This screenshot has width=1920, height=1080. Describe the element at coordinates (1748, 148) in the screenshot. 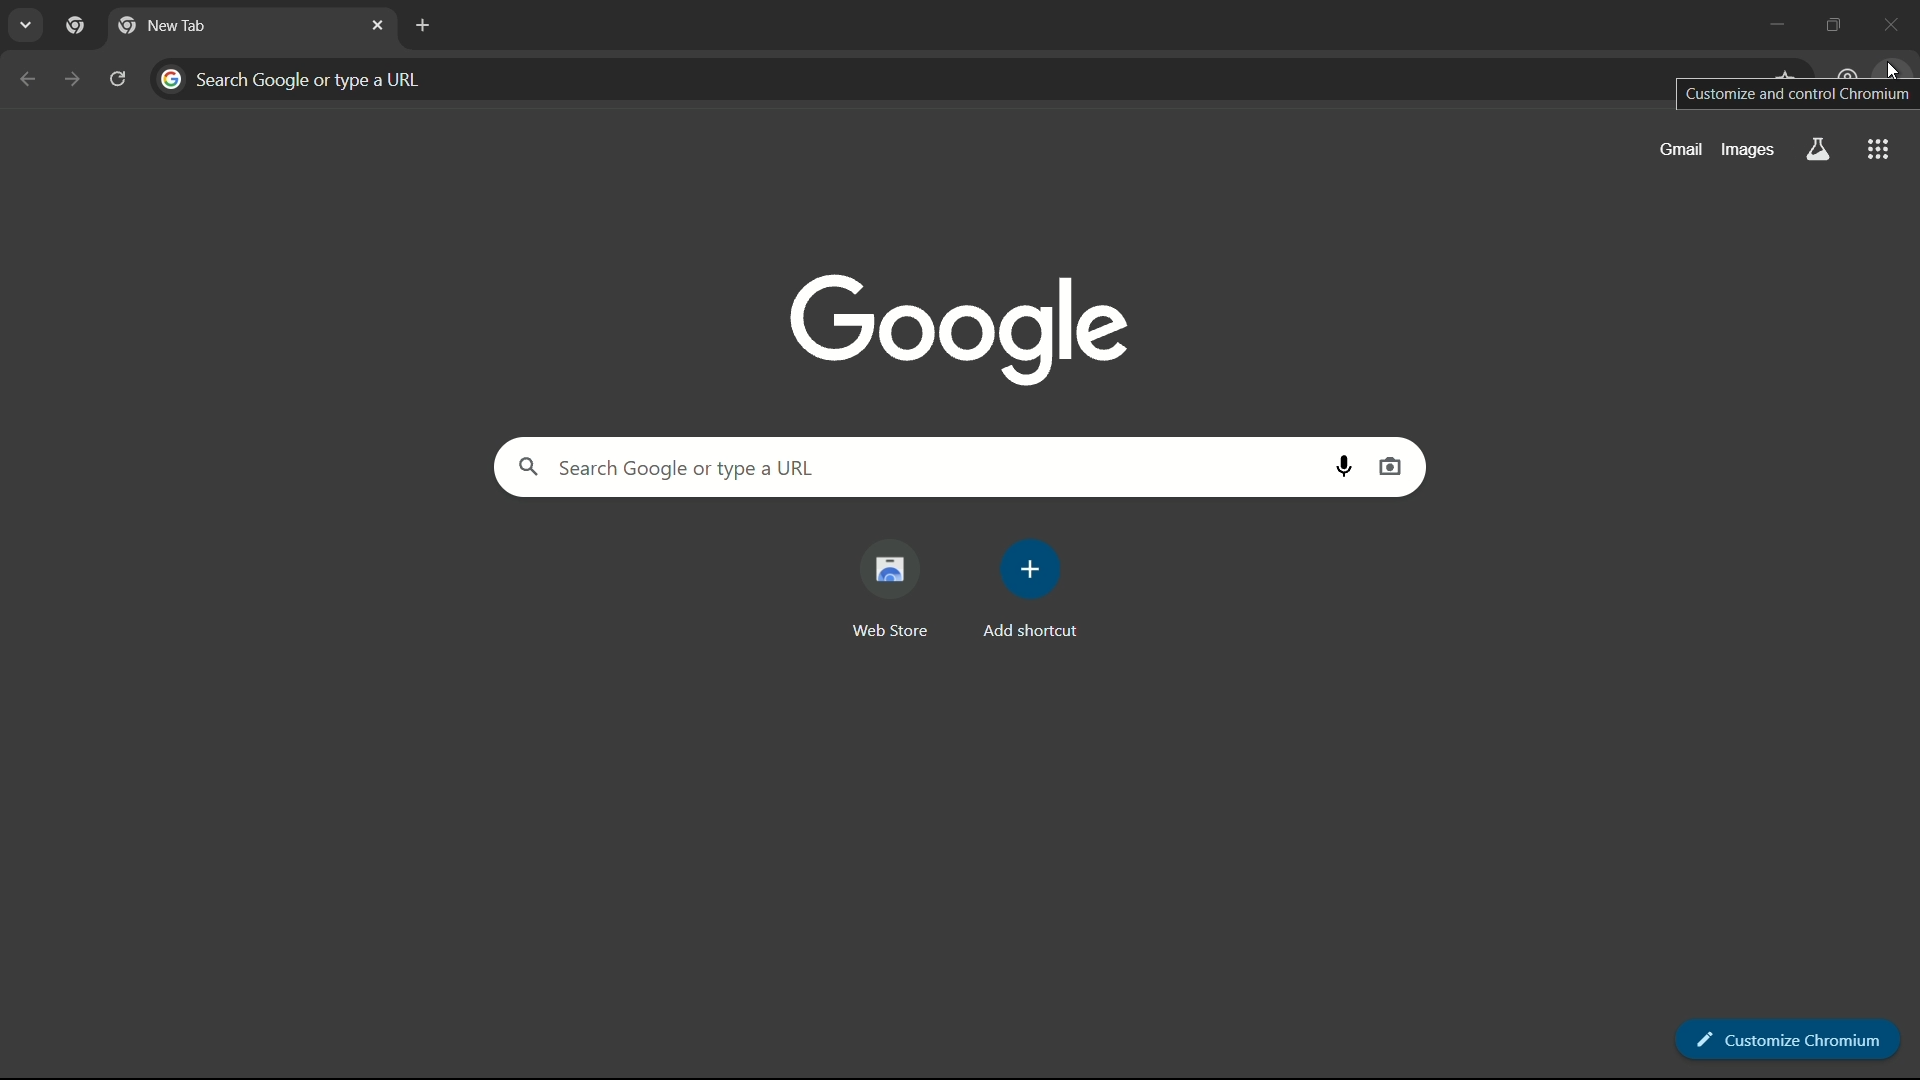

I see `images` at that location.